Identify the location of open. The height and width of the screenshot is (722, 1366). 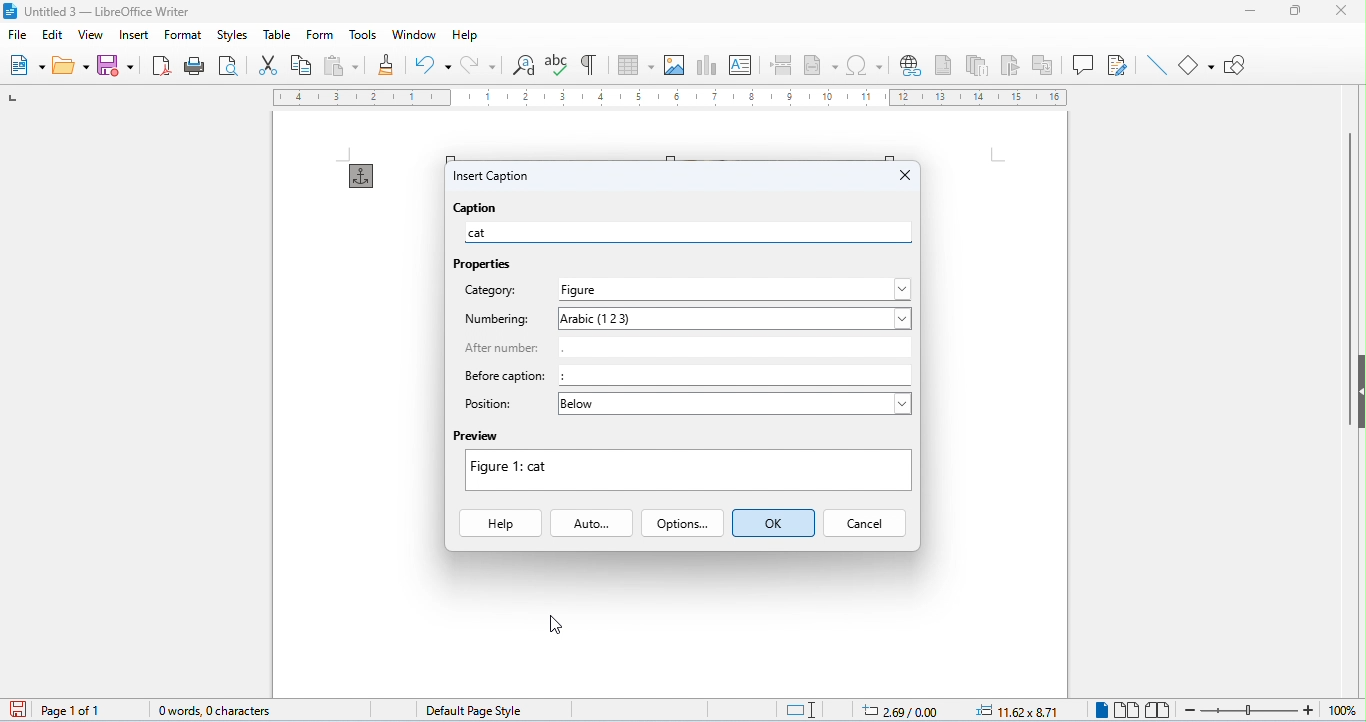
(72, 66).